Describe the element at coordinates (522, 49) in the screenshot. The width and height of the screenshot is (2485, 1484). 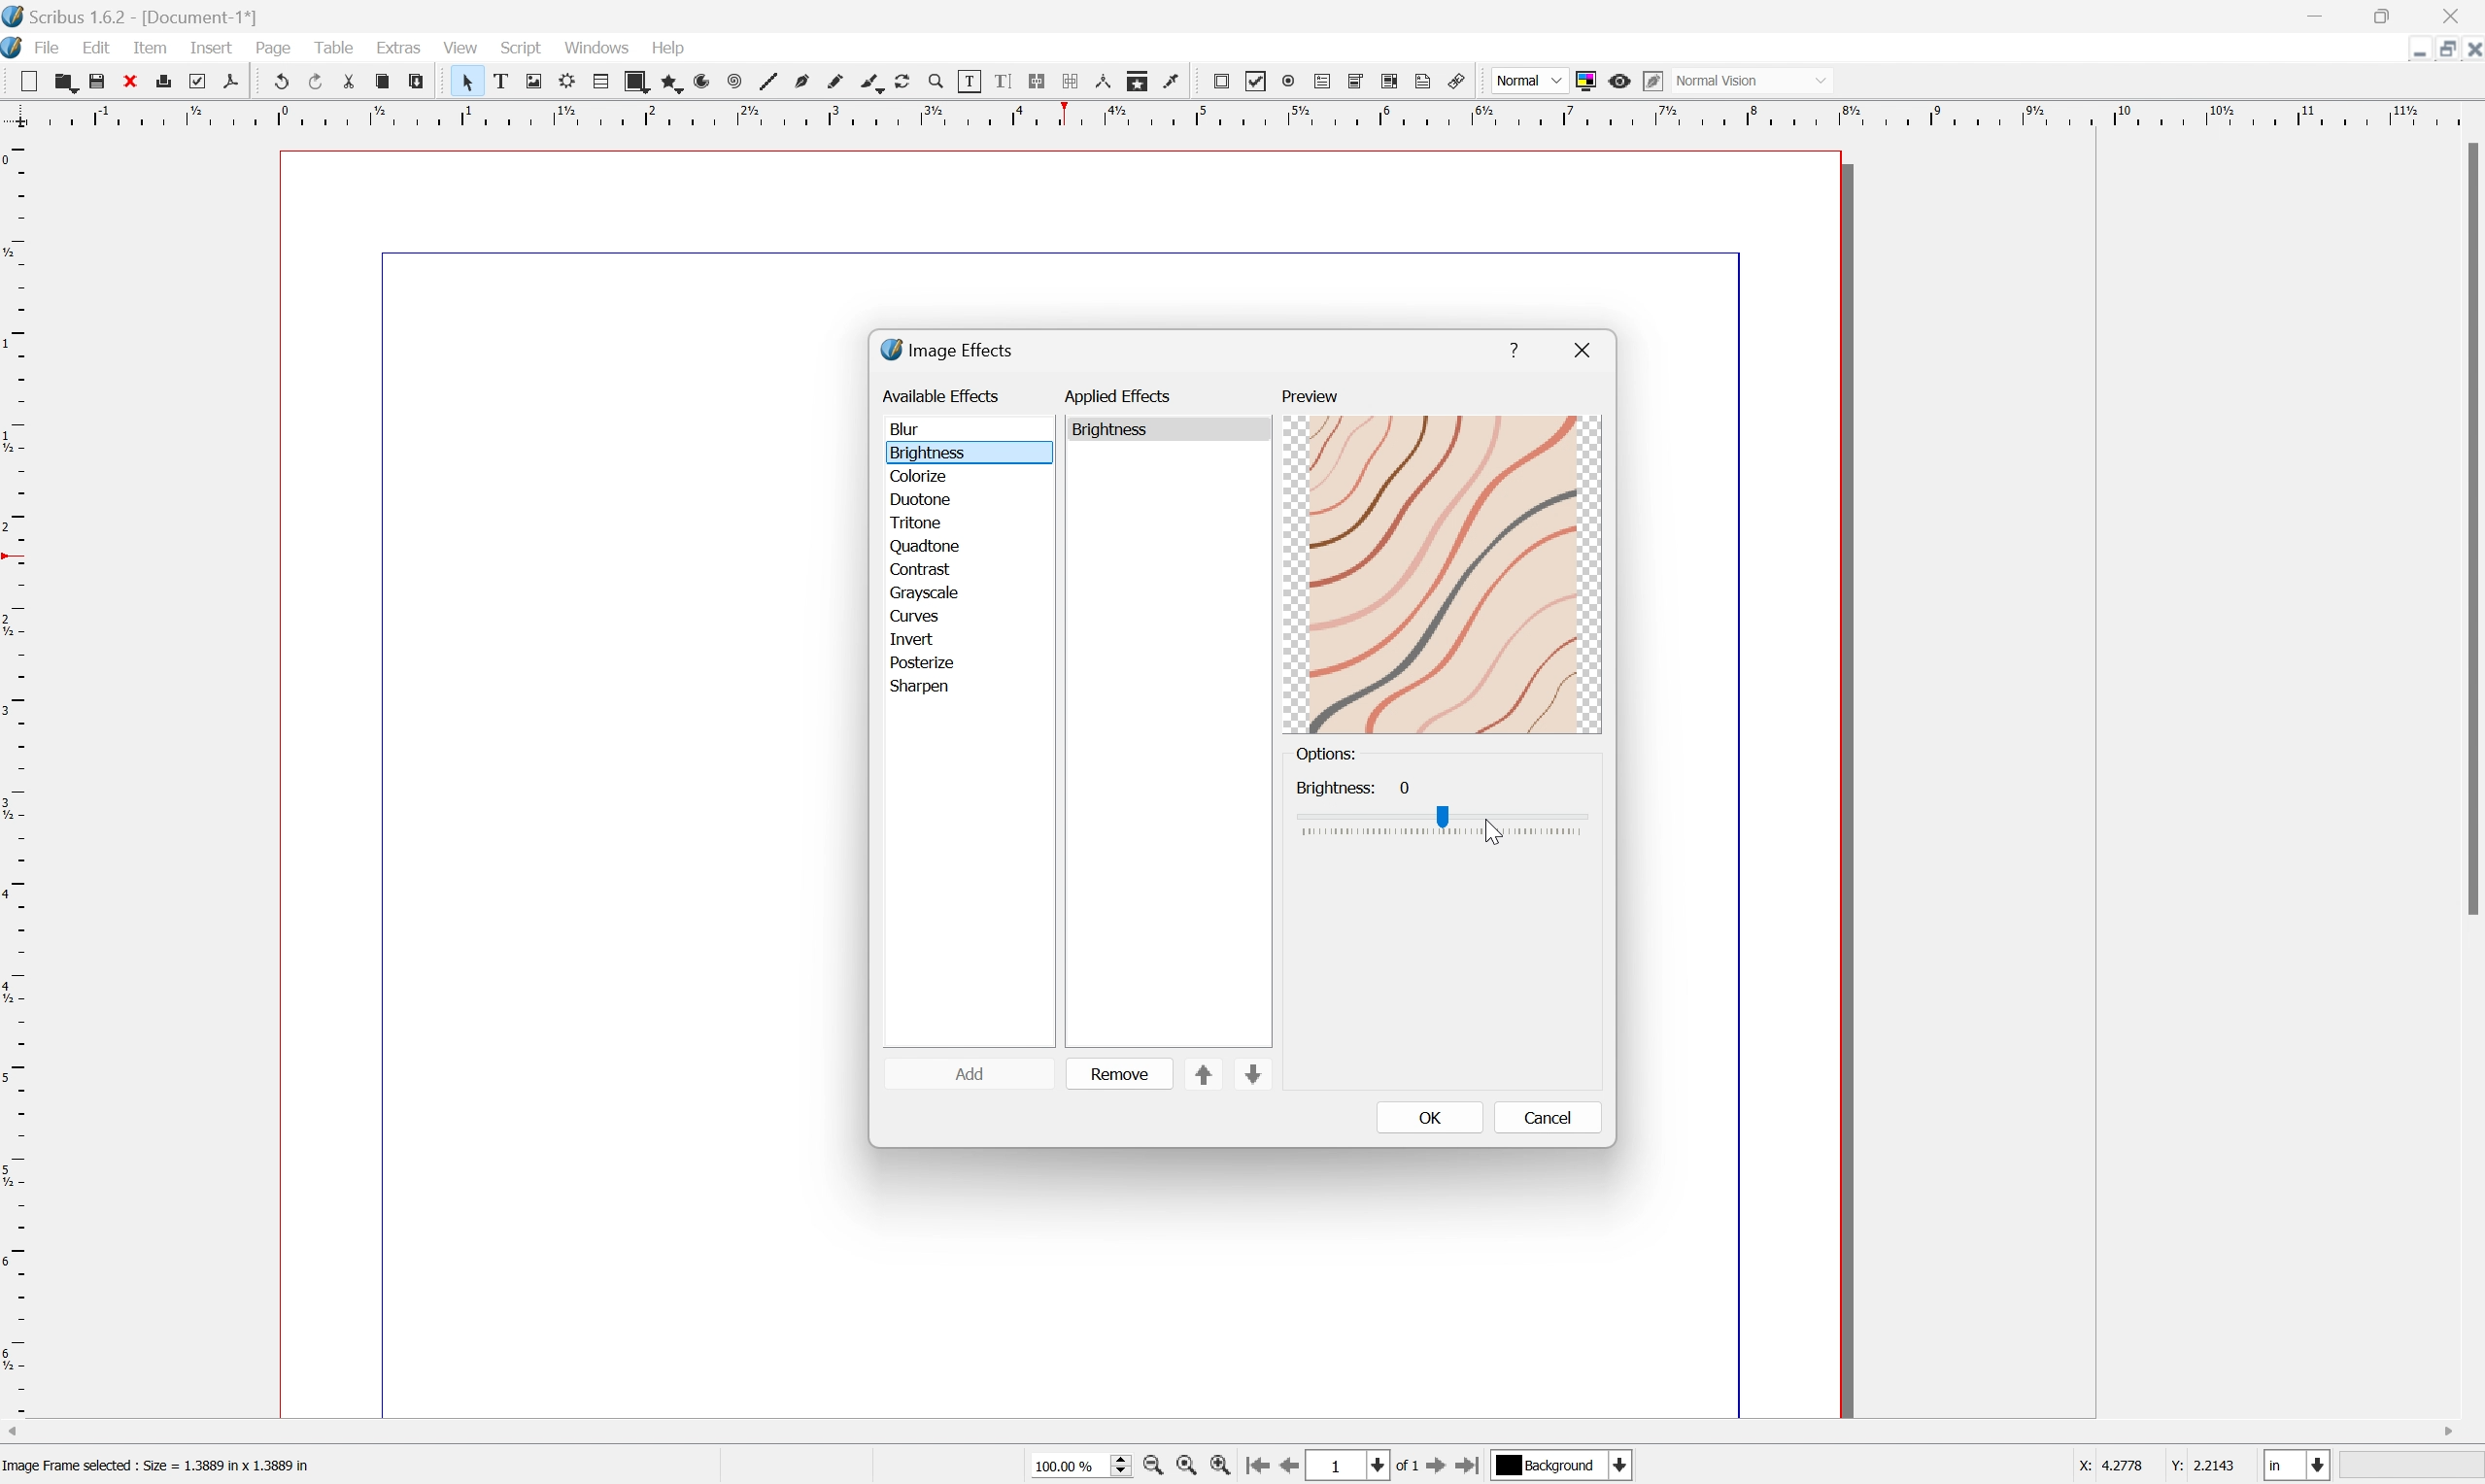
I see `Script` at that location.